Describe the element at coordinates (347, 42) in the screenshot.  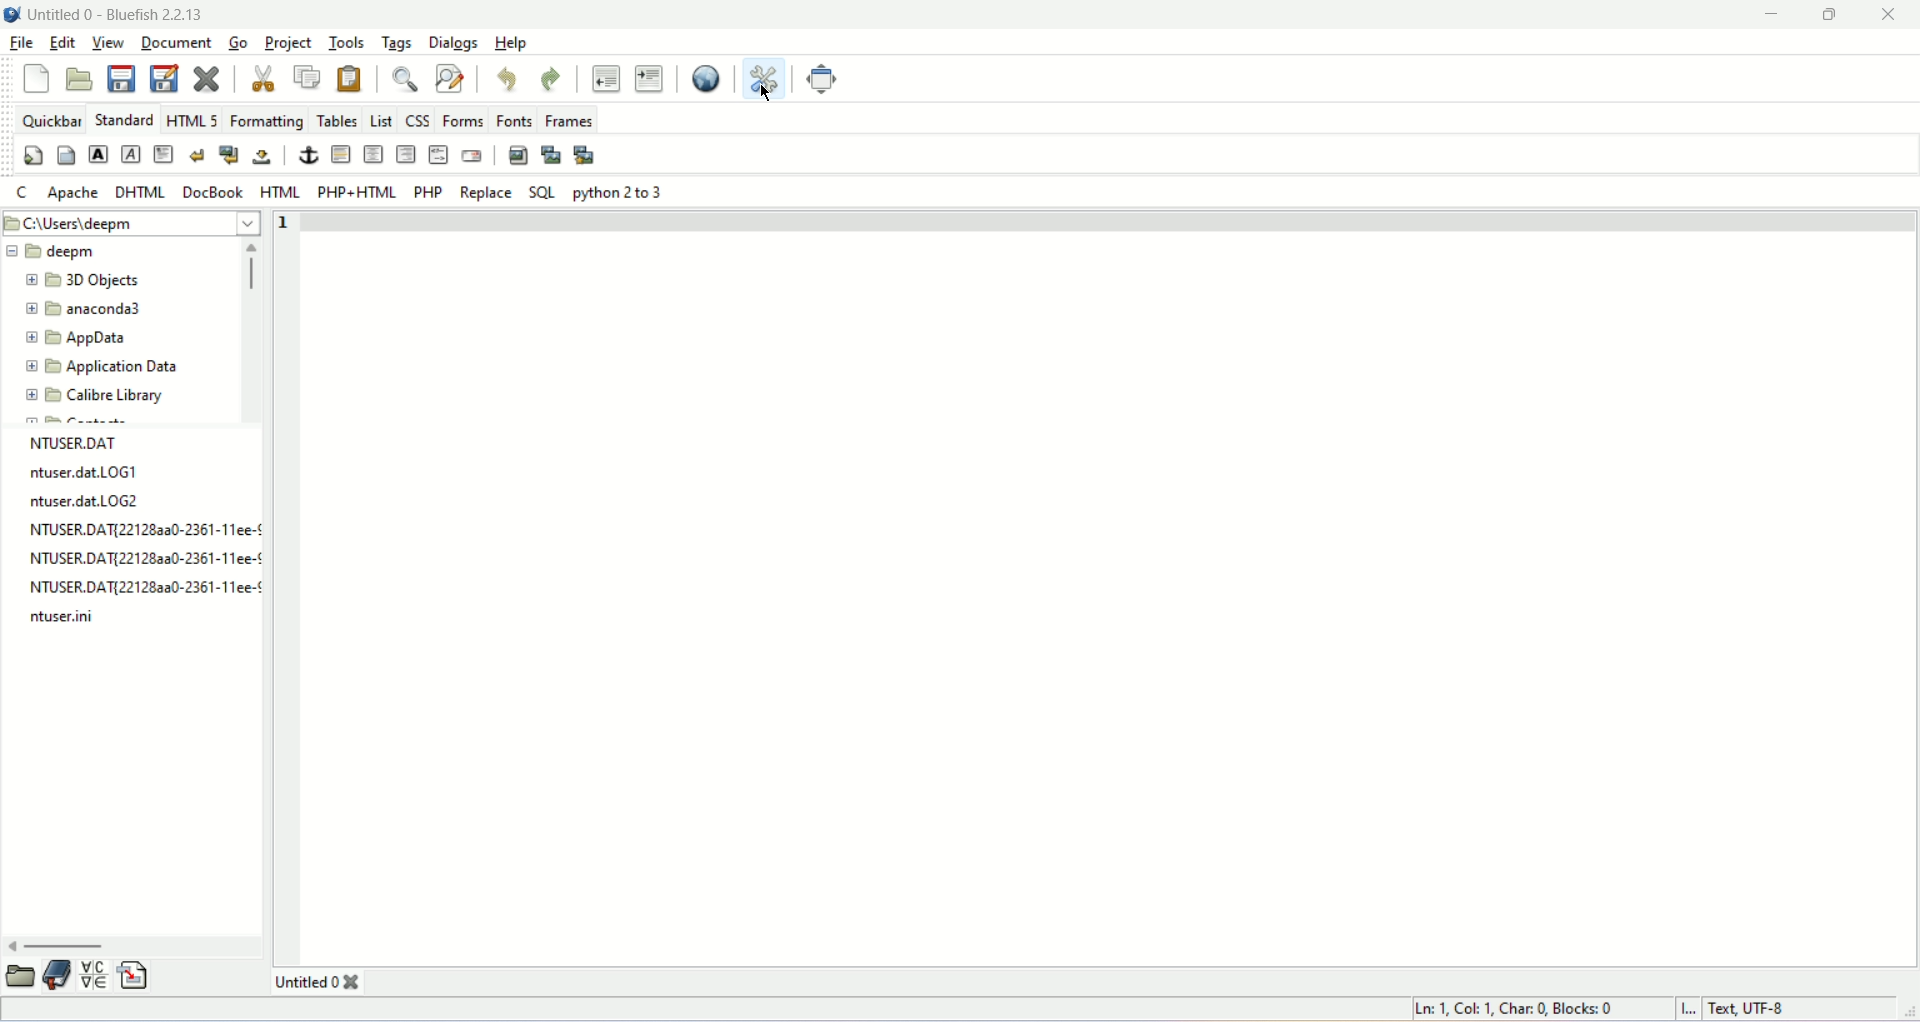
I see `tools` at that location.